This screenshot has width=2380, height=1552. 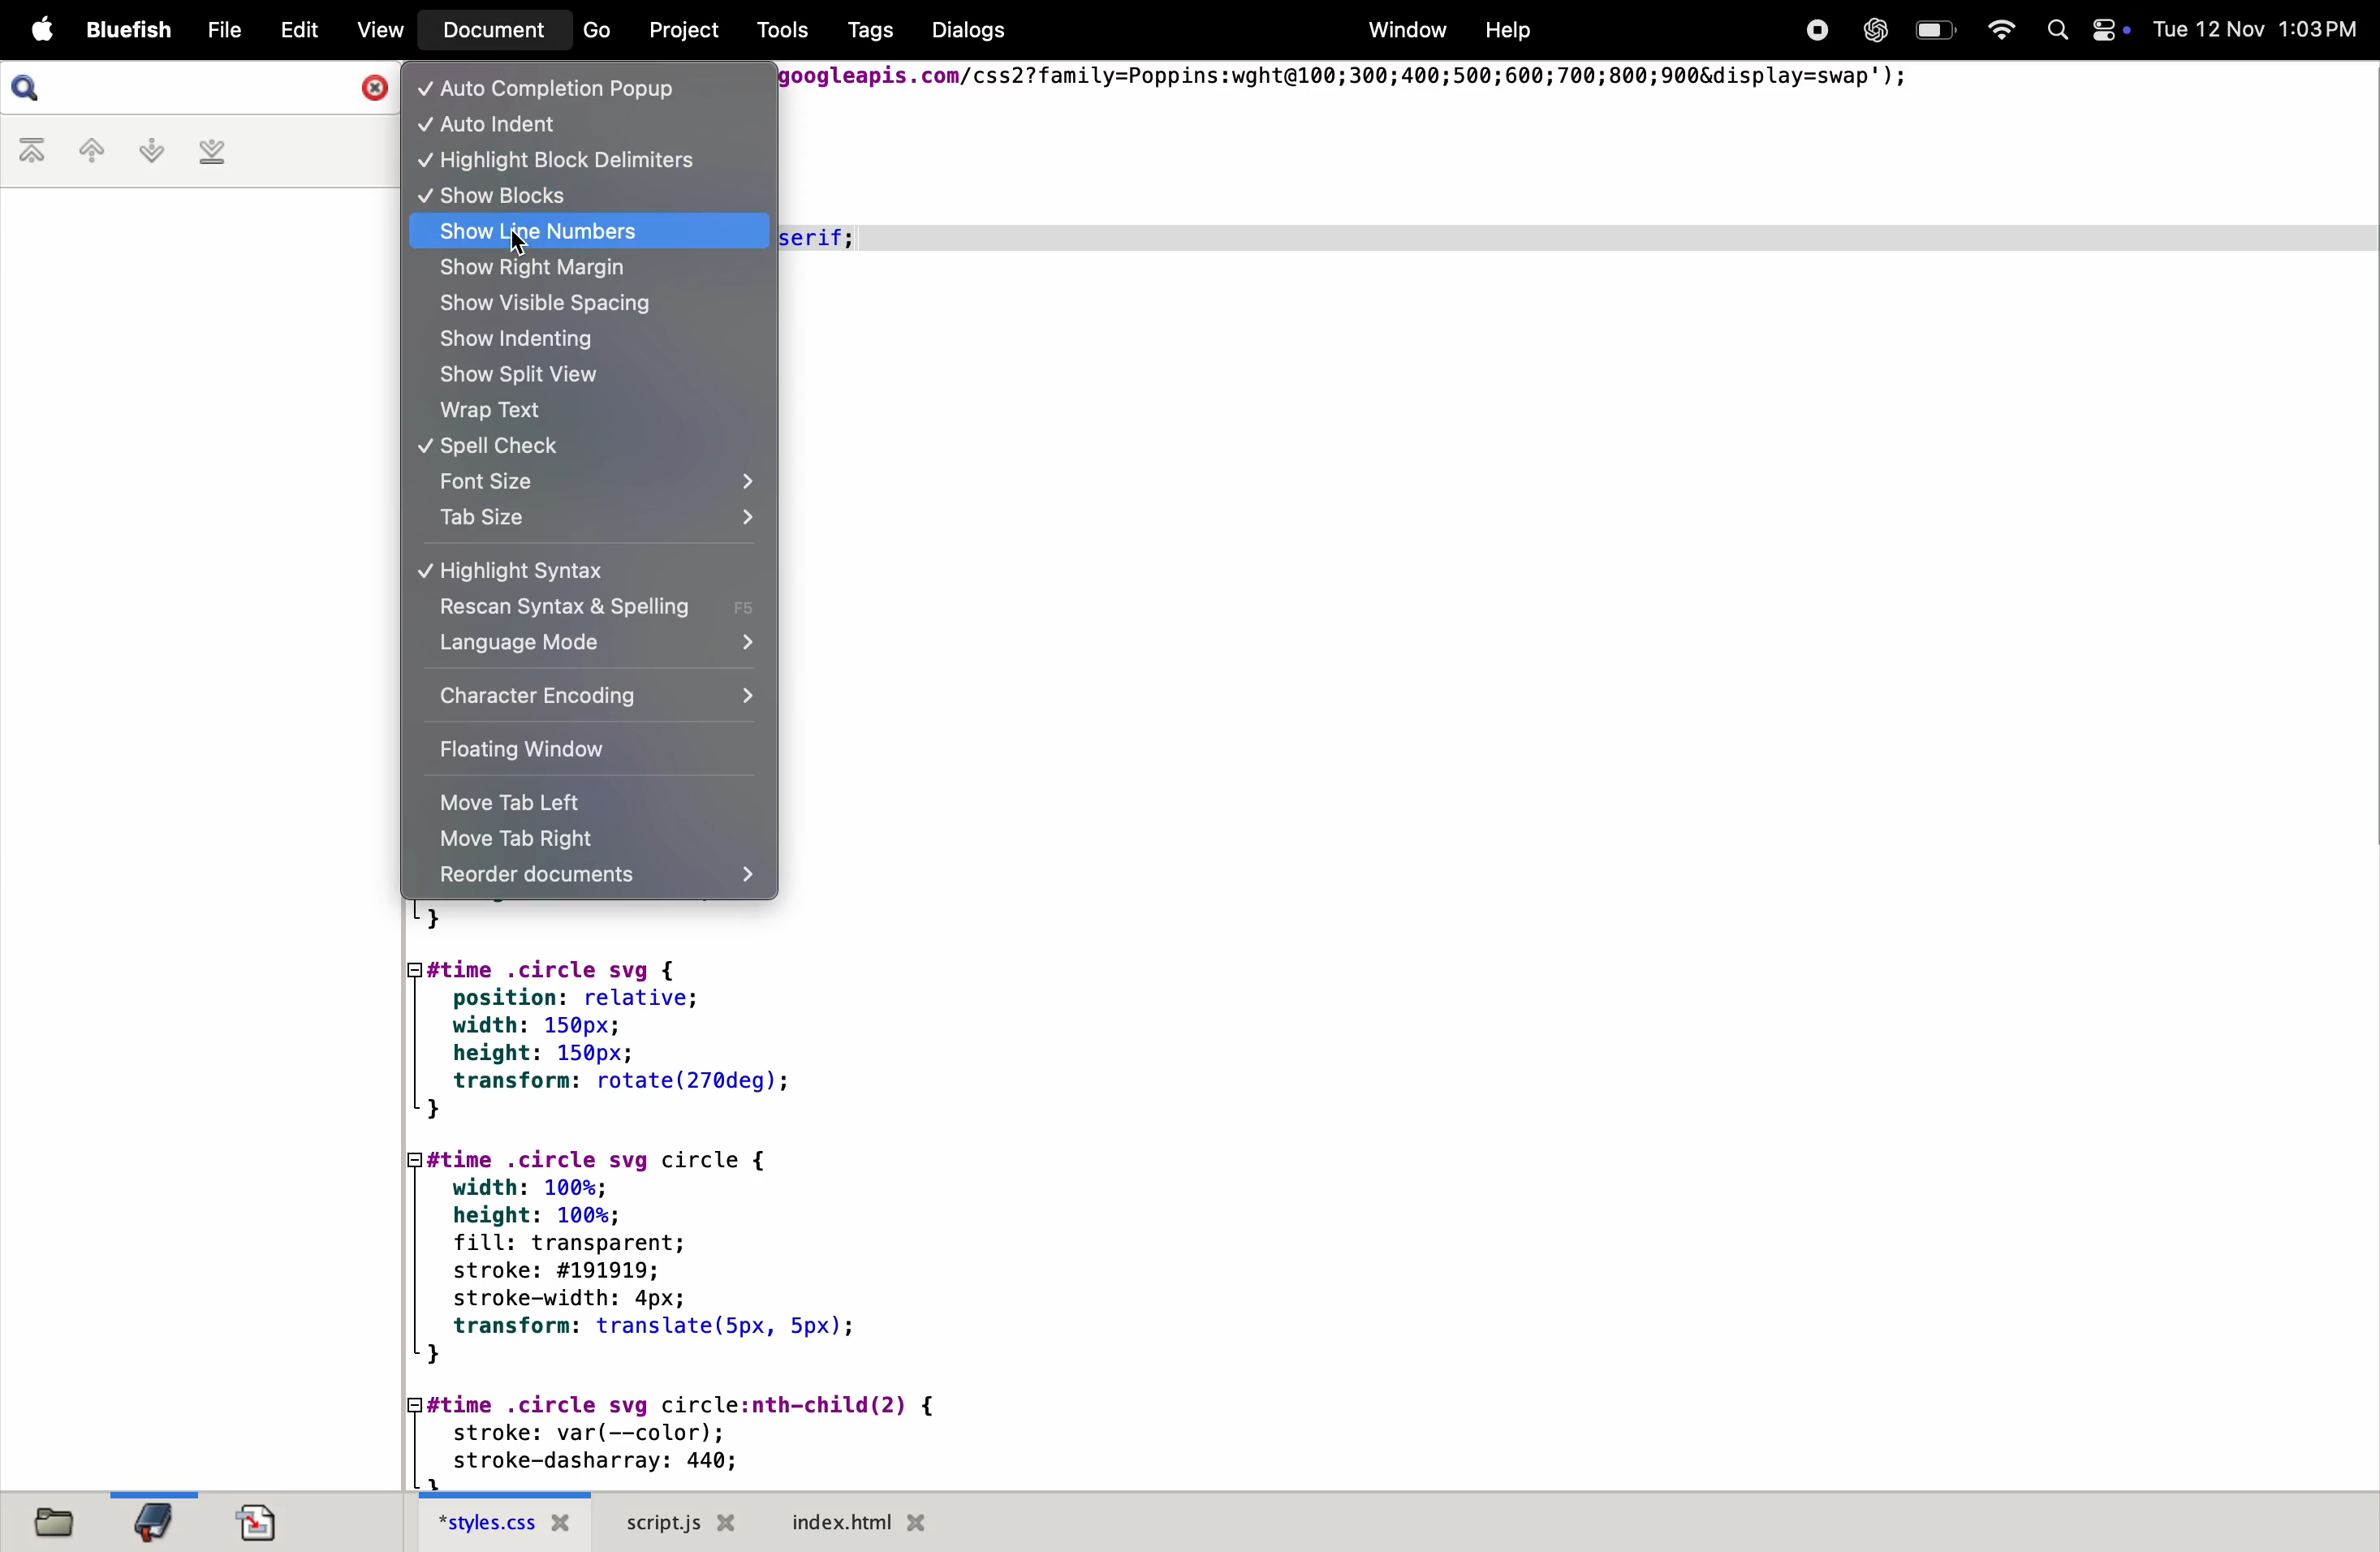 I want to click on Battery, so click(x=1939, y=28).